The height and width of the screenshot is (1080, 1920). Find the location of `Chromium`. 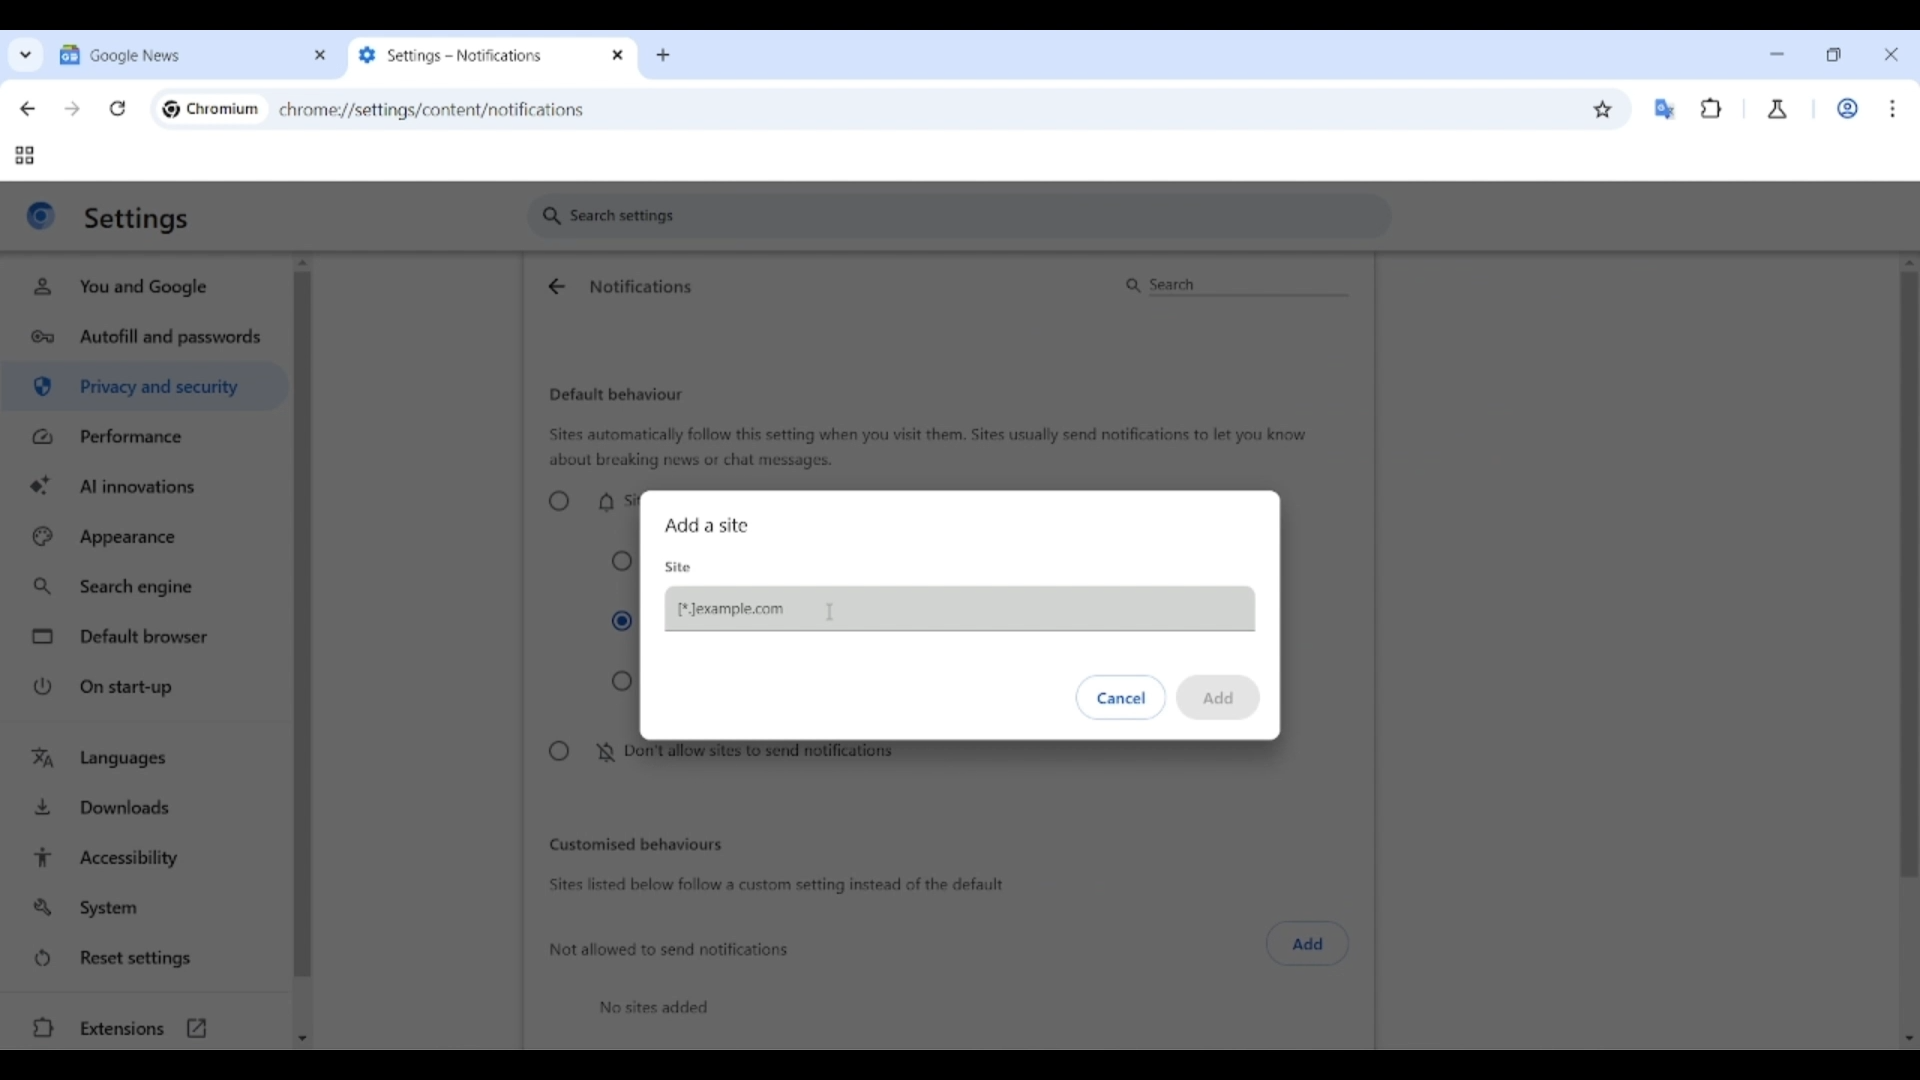

Chromium is located at coordinates (223, 108).